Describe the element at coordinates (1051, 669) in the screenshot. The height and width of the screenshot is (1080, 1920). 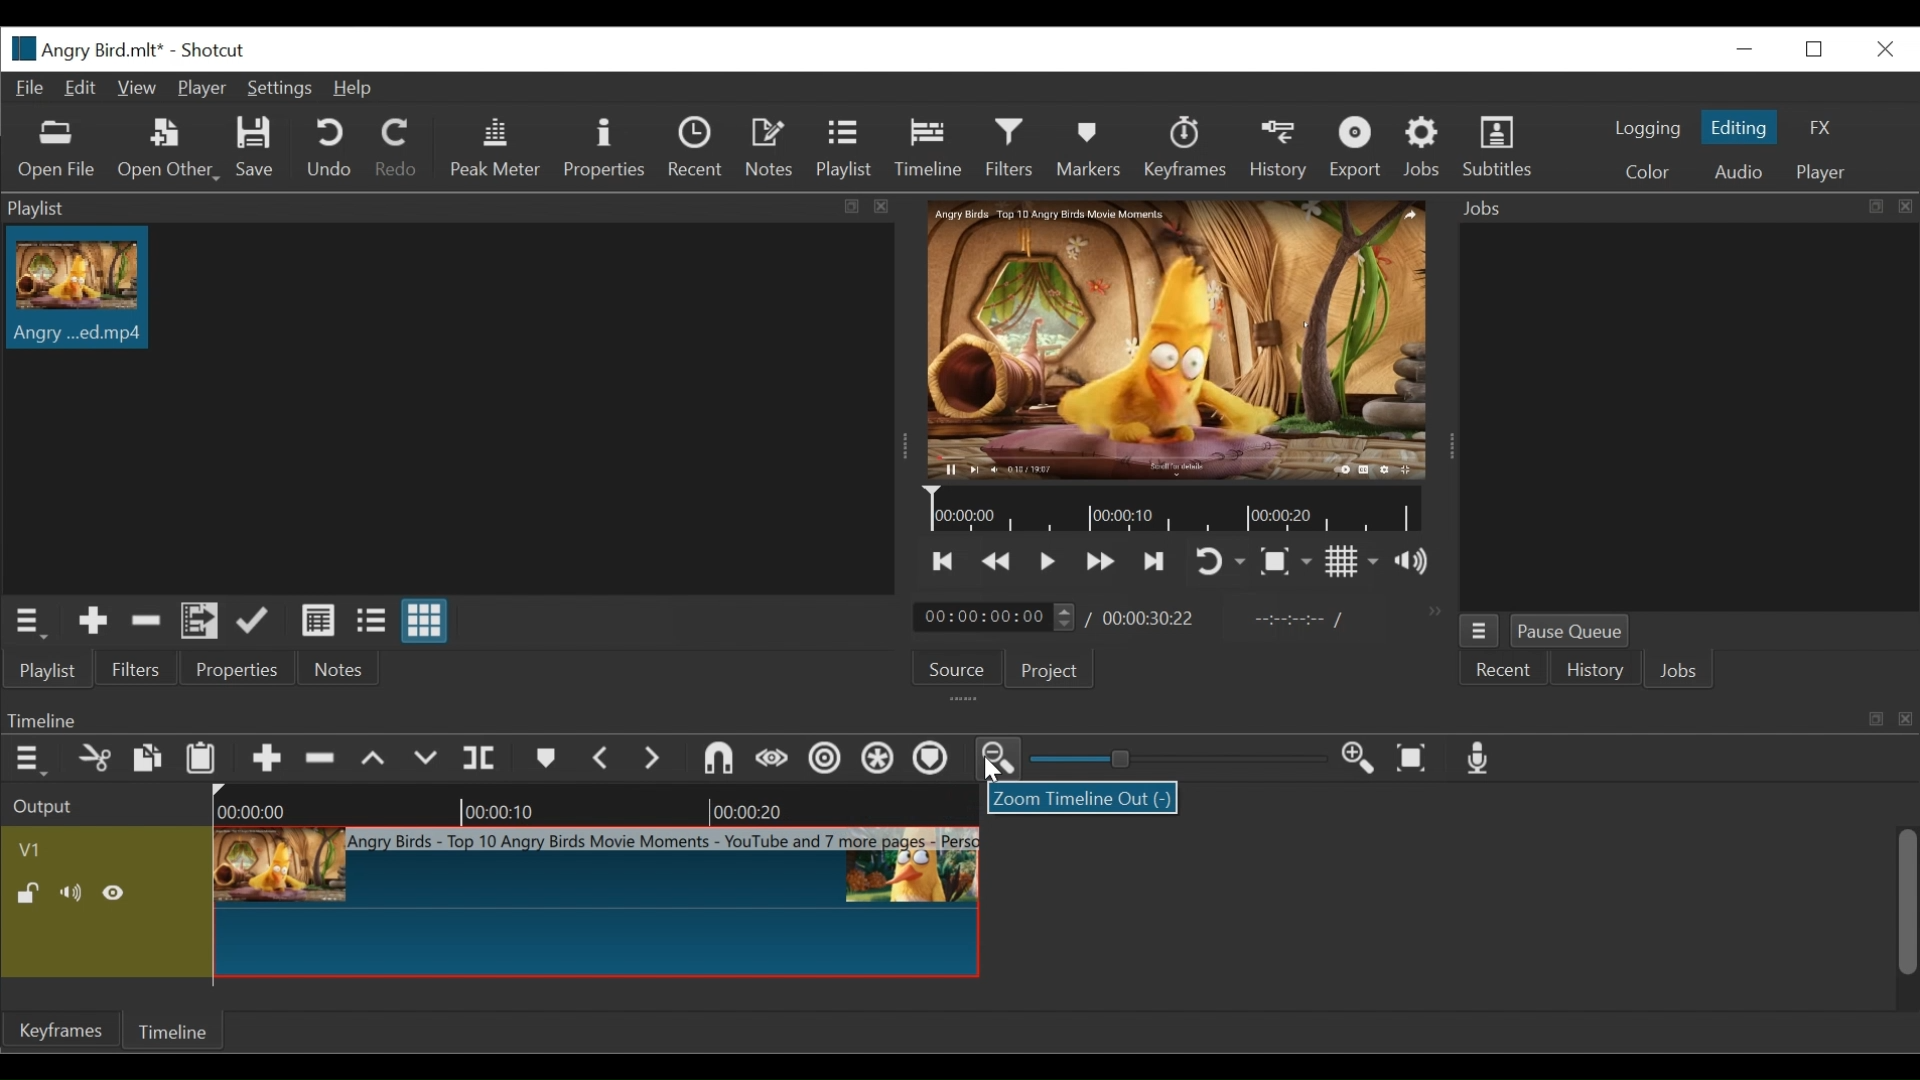
I see `Projects` at that location.